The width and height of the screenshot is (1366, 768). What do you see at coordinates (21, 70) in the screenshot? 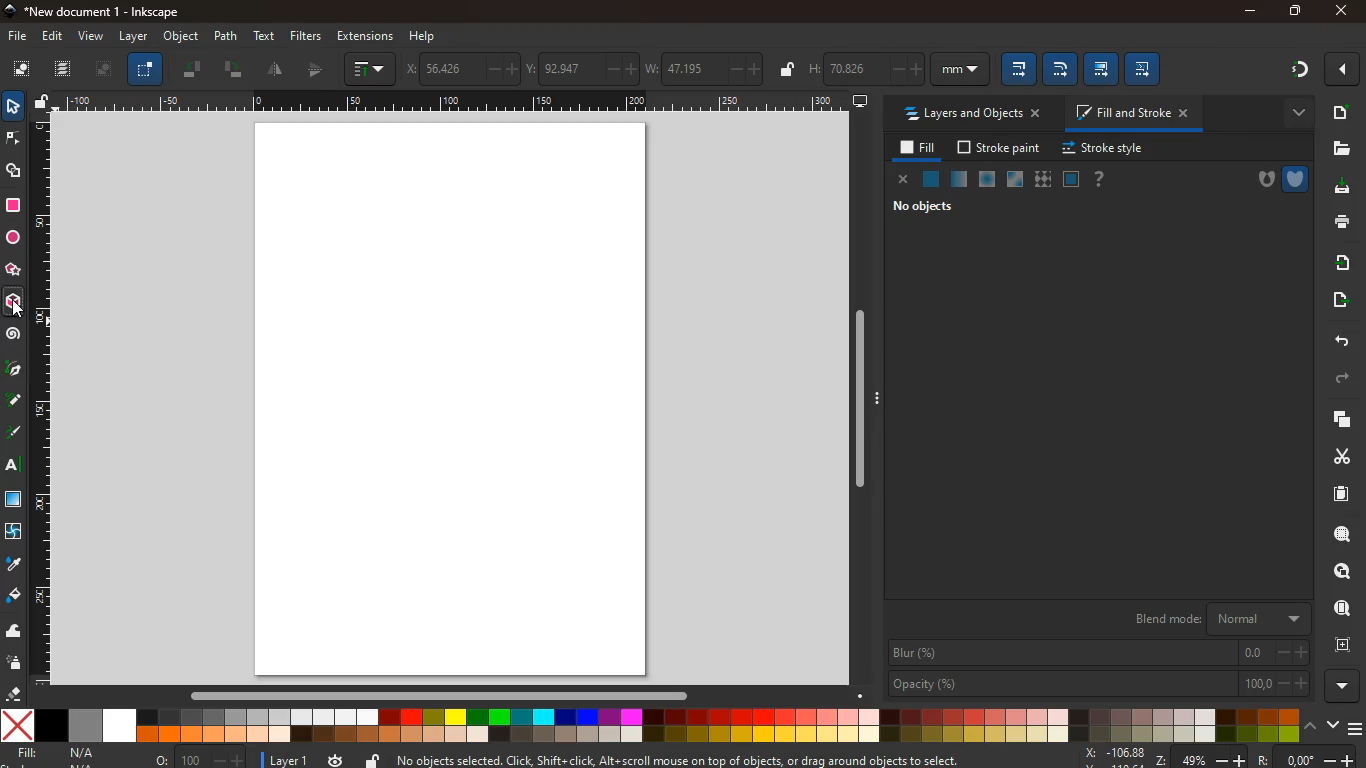
I see `photo` at bounding box center [21, 70].